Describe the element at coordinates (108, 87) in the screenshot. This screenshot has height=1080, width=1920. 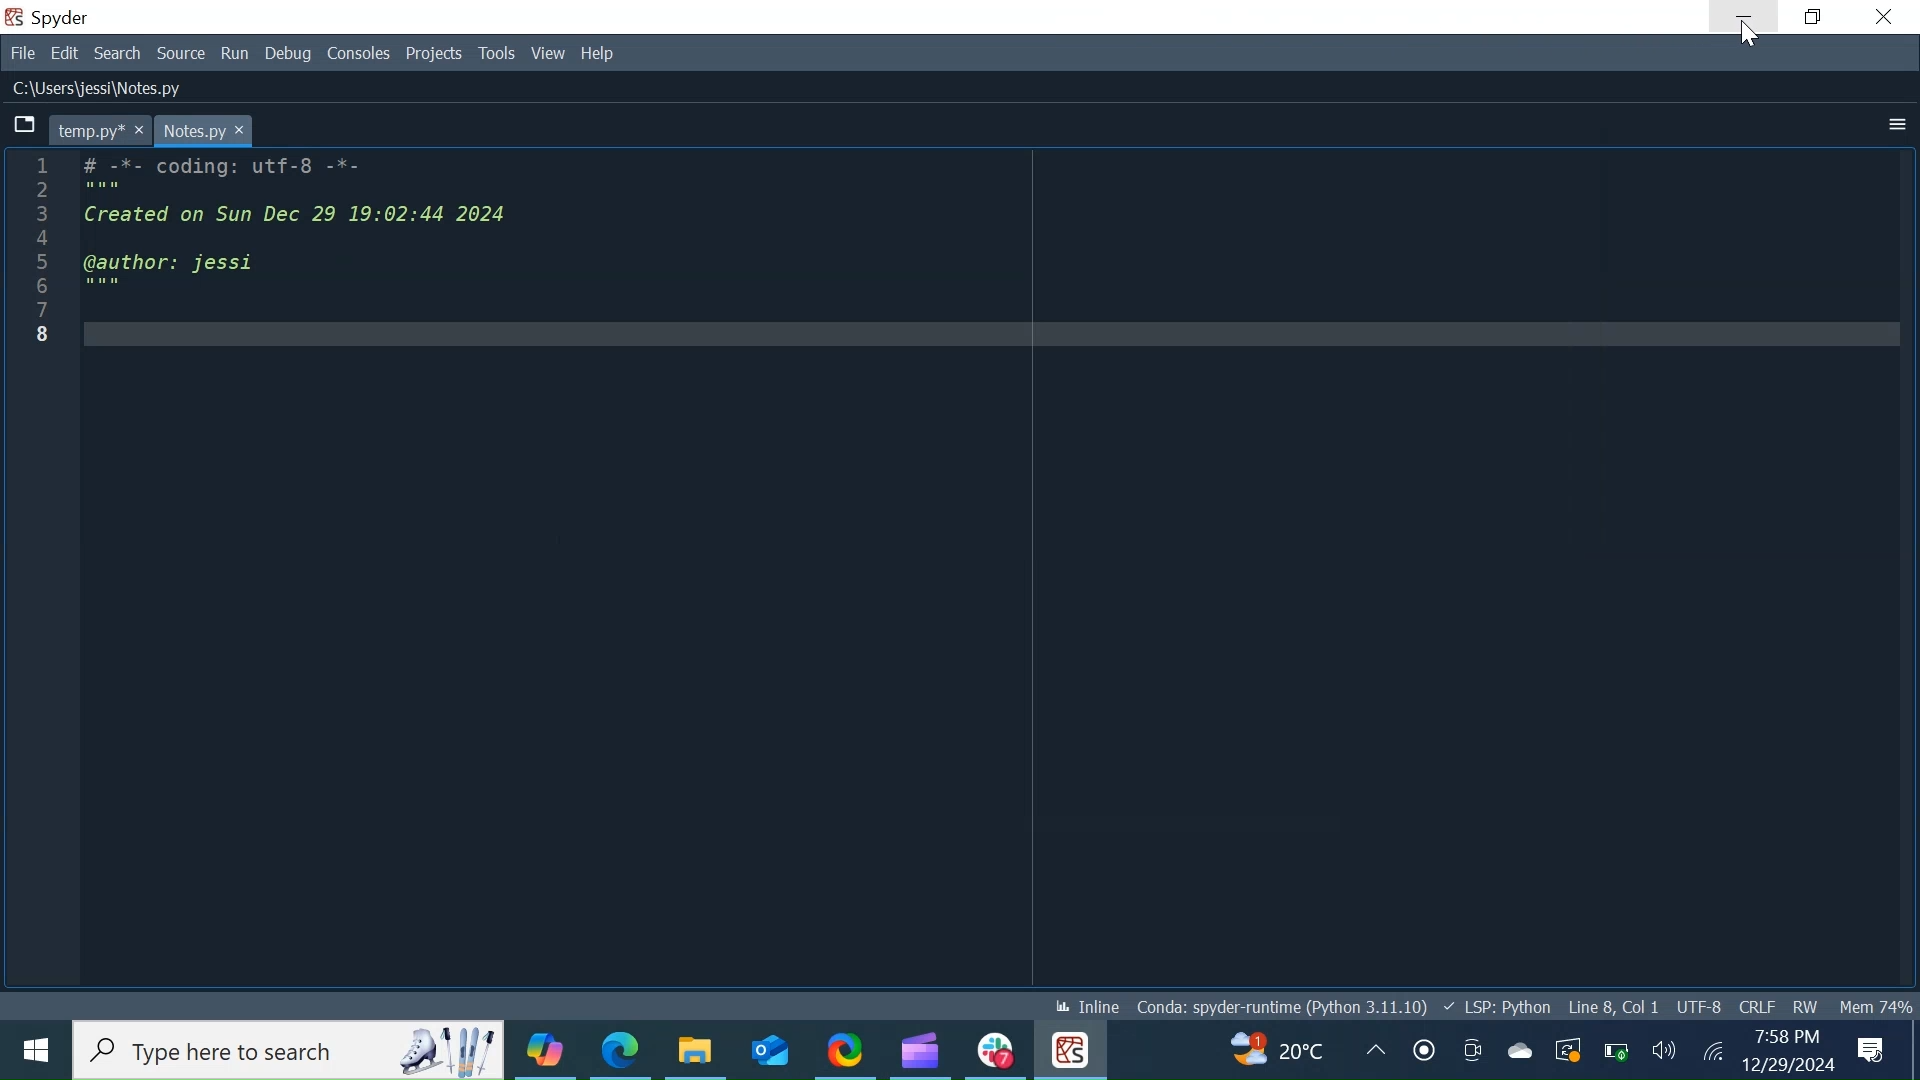
I see `C:\Users\Jessi\Notes.py` at that location.